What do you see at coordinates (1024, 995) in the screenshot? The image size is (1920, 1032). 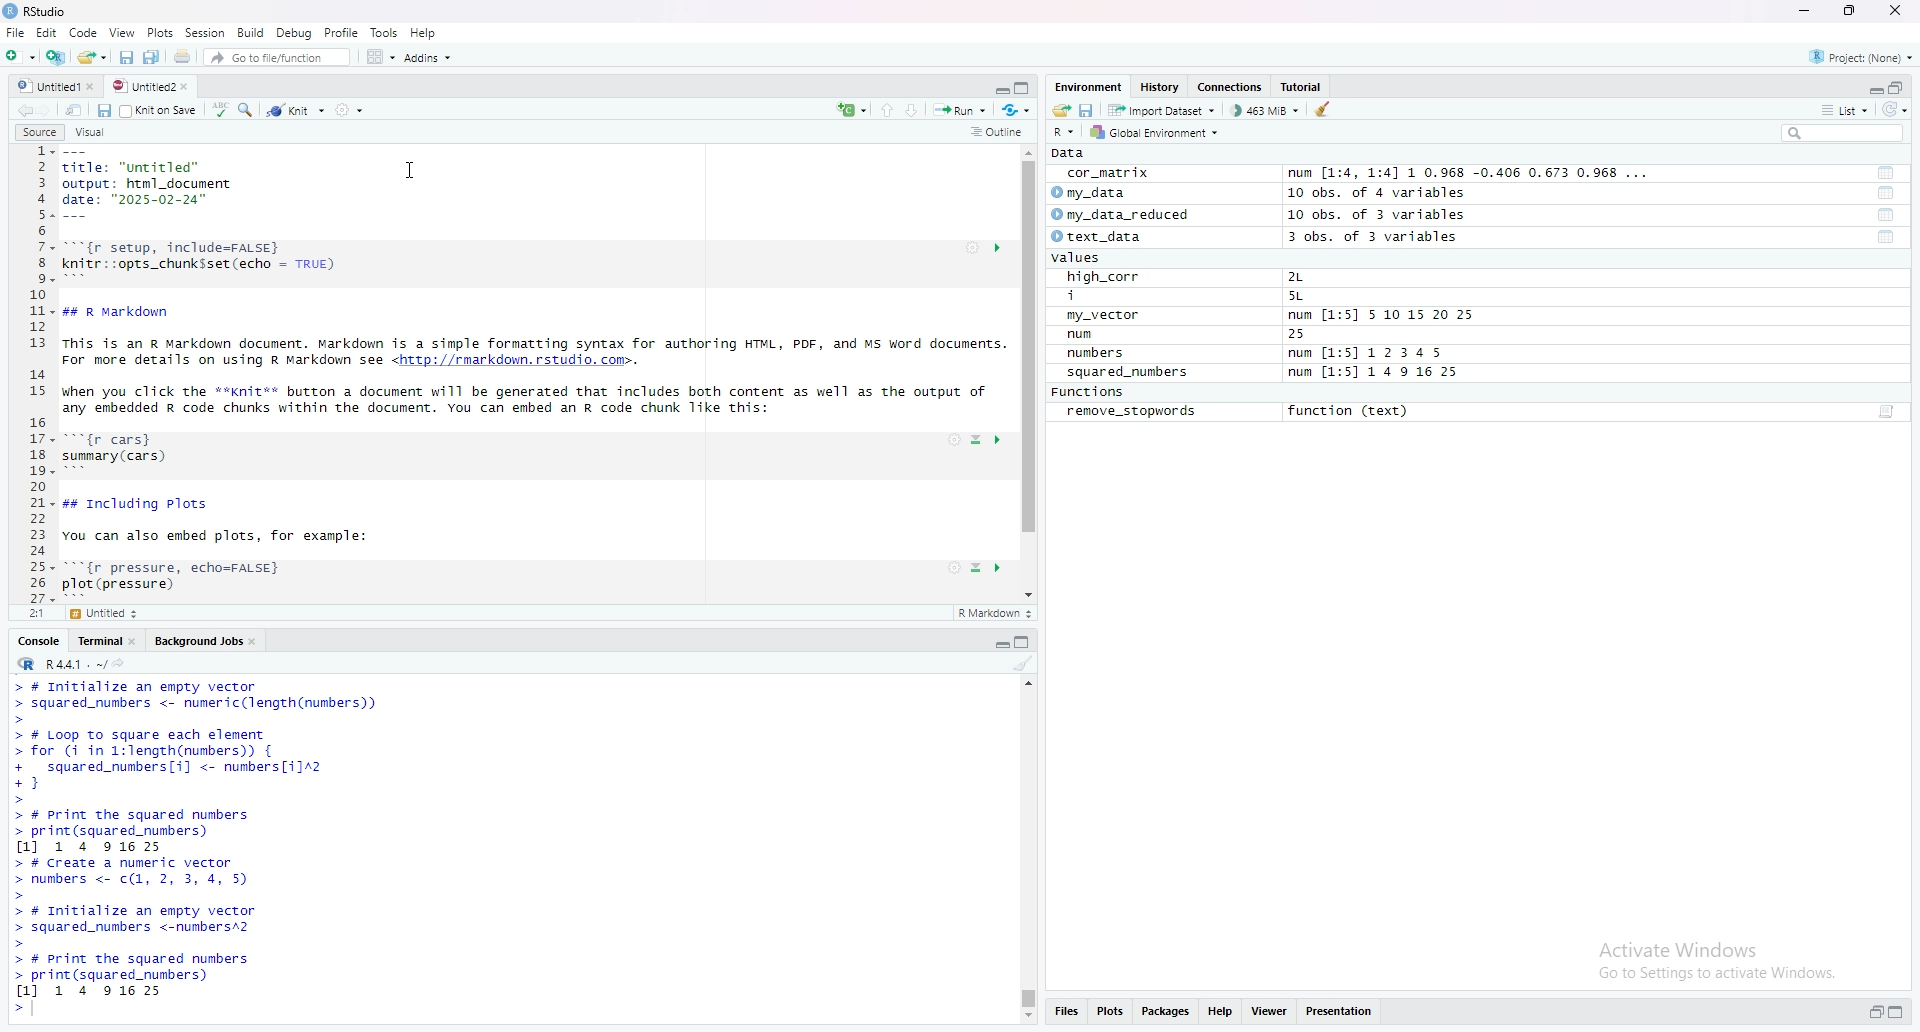 I see `vbertical Scrollbar ` at bounding box center [1024, 995].